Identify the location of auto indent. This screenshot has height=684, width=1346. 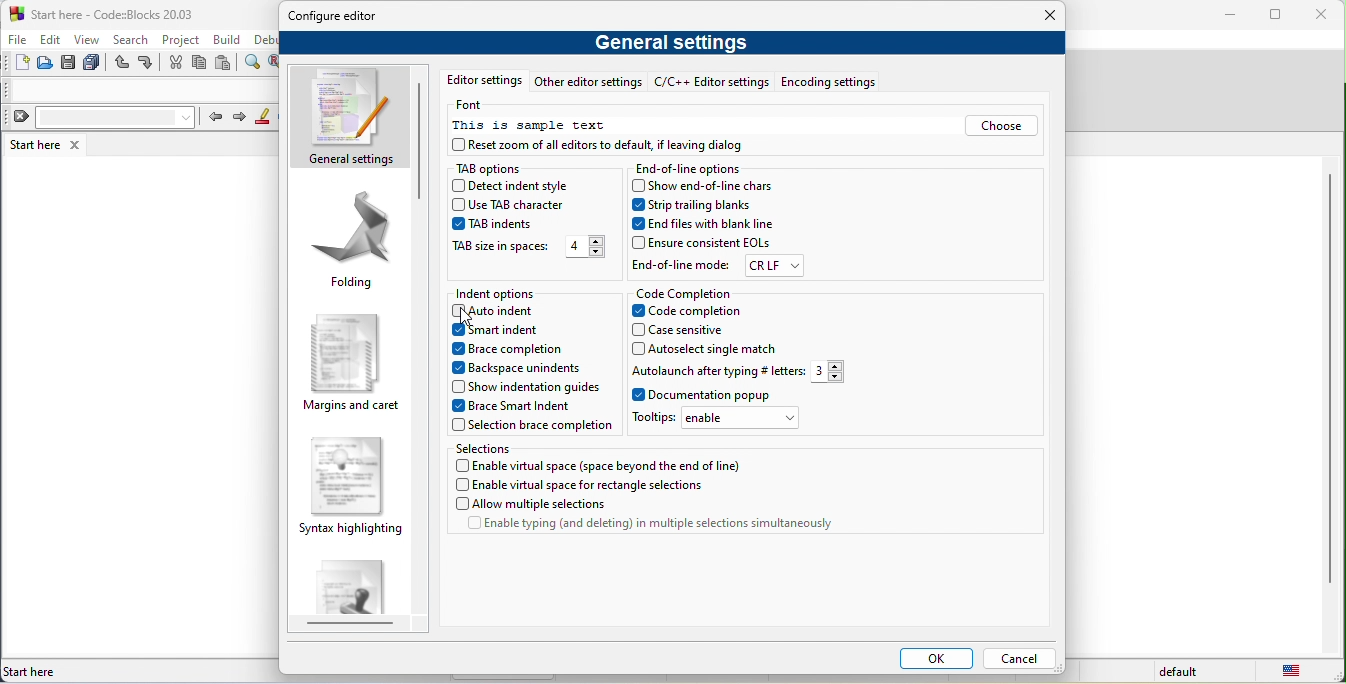
(510, 312).